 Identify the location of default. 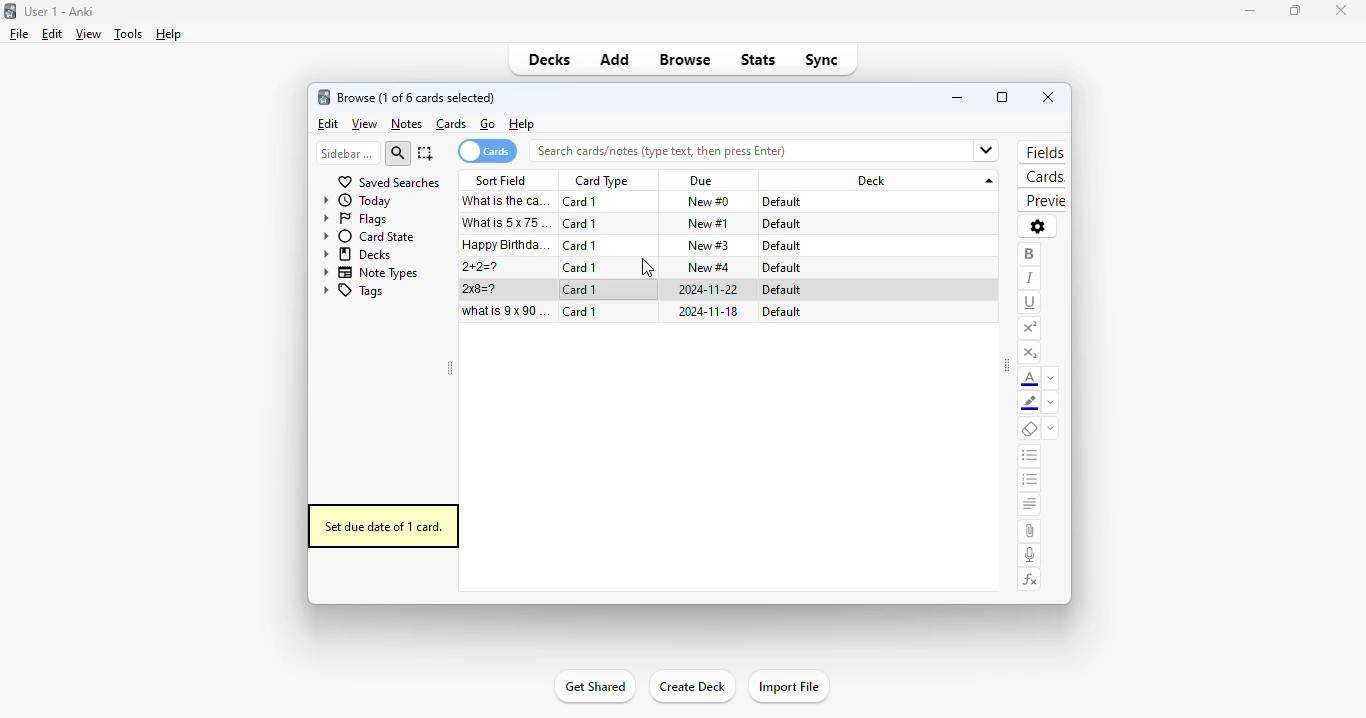
(780, 311).